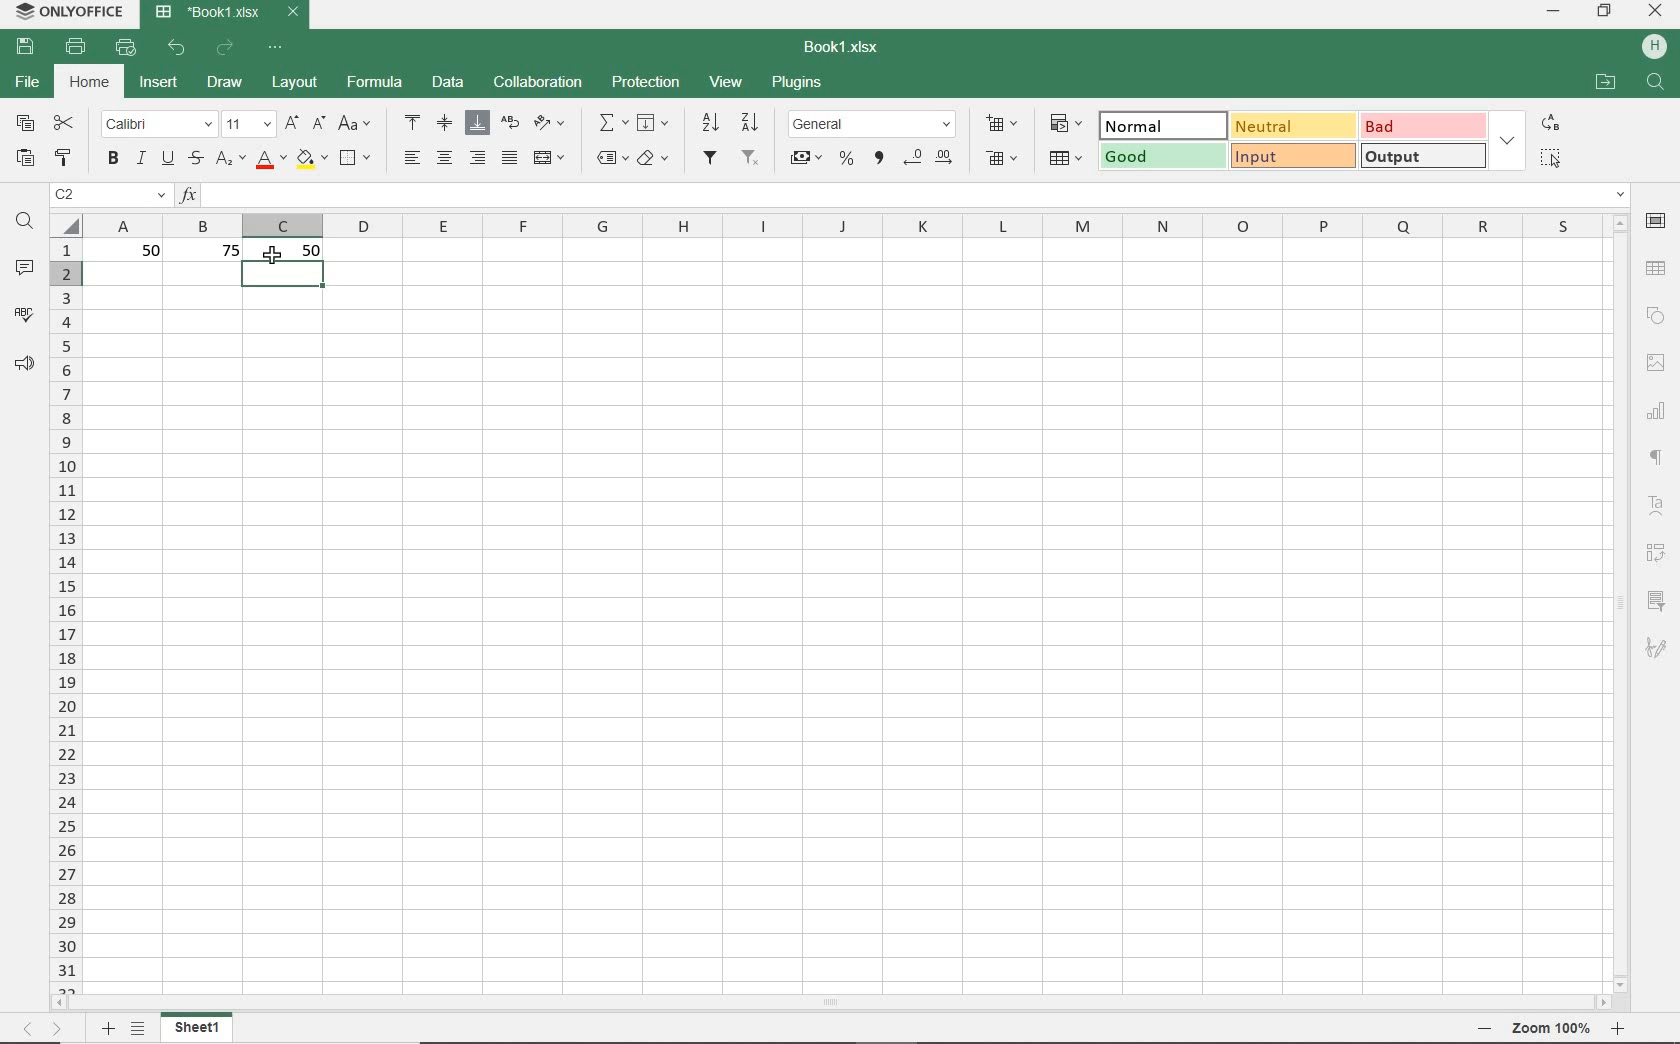 Image resolution: width=1680 pixels, height=1044 pixels. I want to click on comments, so click(26, 265).